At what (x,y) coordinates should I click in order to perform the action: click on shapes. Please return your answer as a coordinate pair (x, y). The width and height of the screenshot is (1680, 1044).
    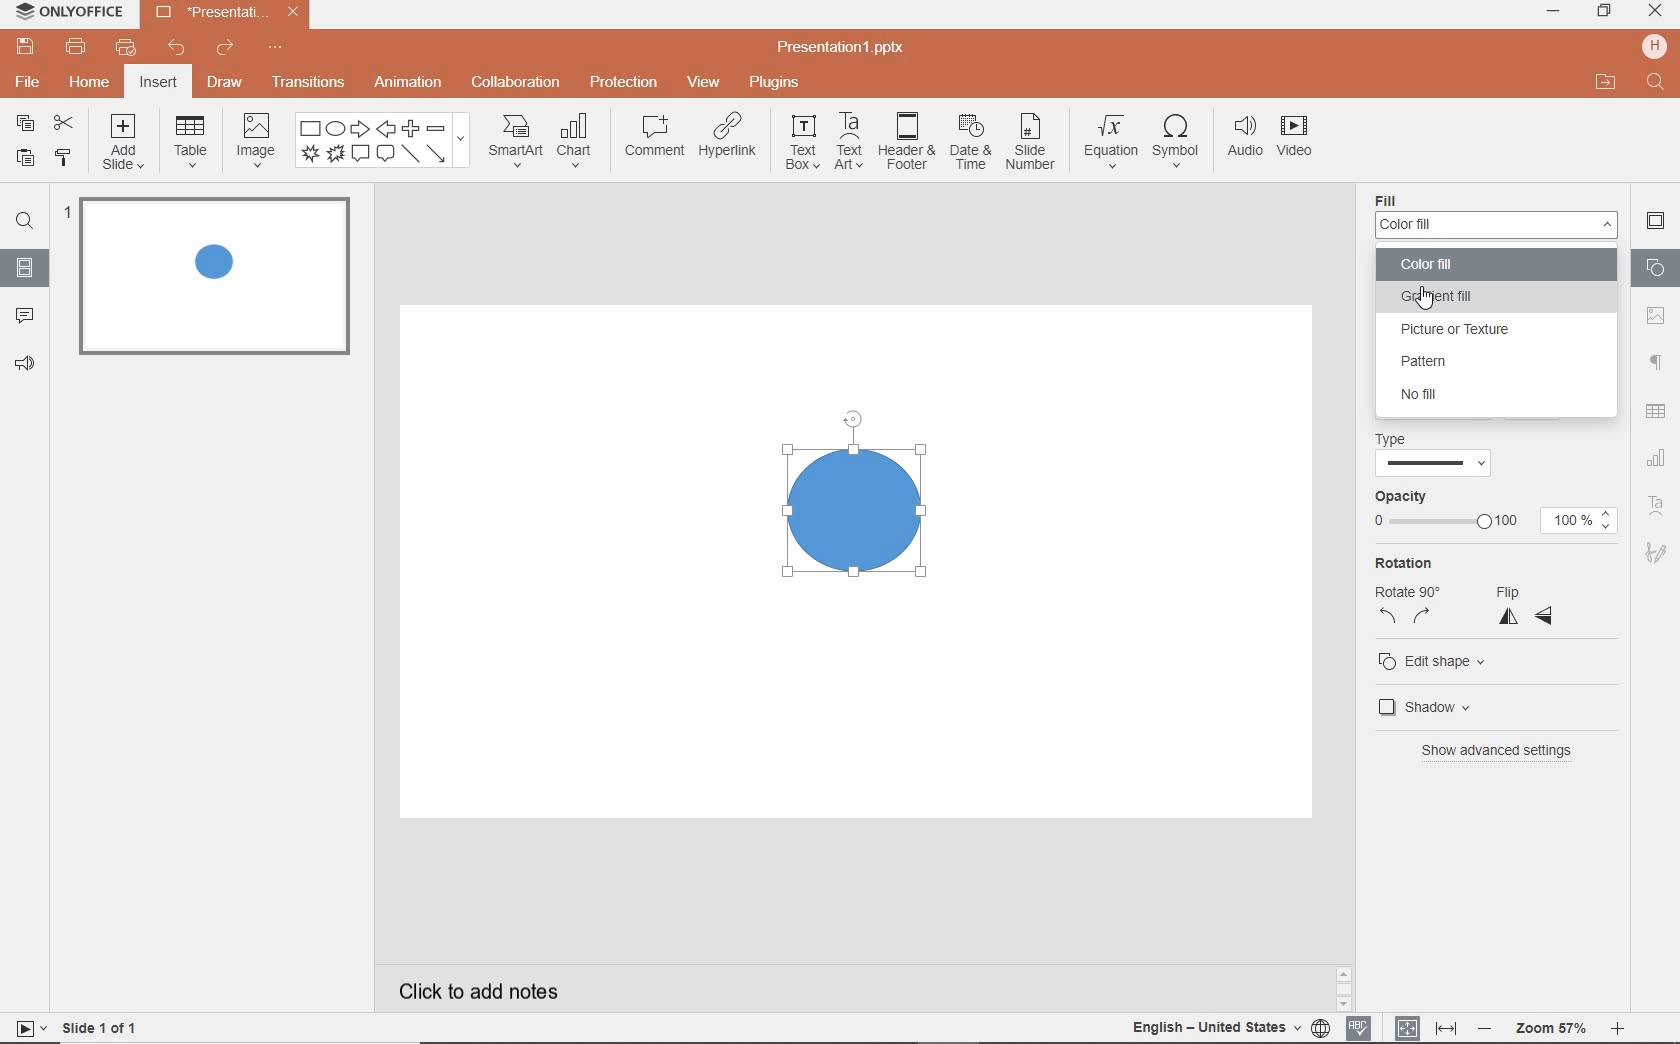
    Looking at the image, I should click on (1655, 267).